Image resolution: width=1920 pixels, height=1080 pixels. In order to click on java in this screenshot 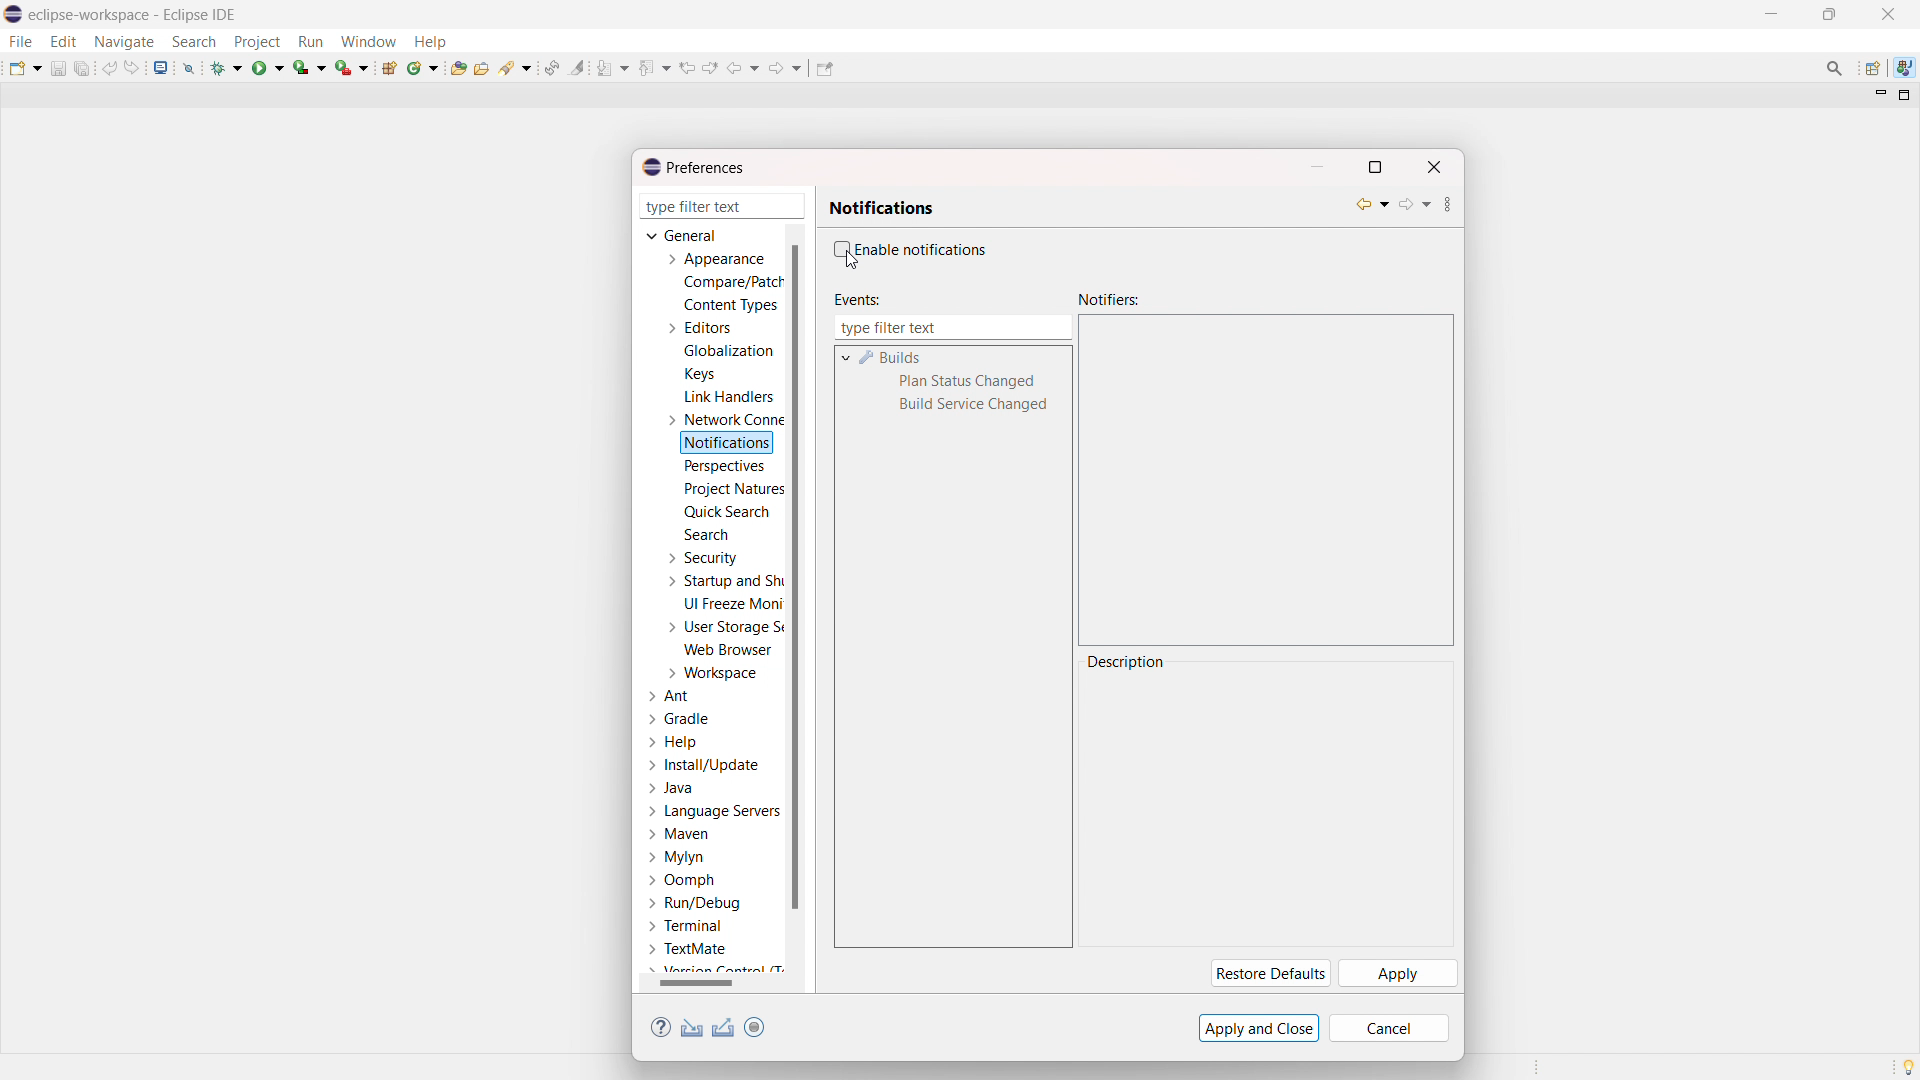, I will do `click(1905, 68)`.